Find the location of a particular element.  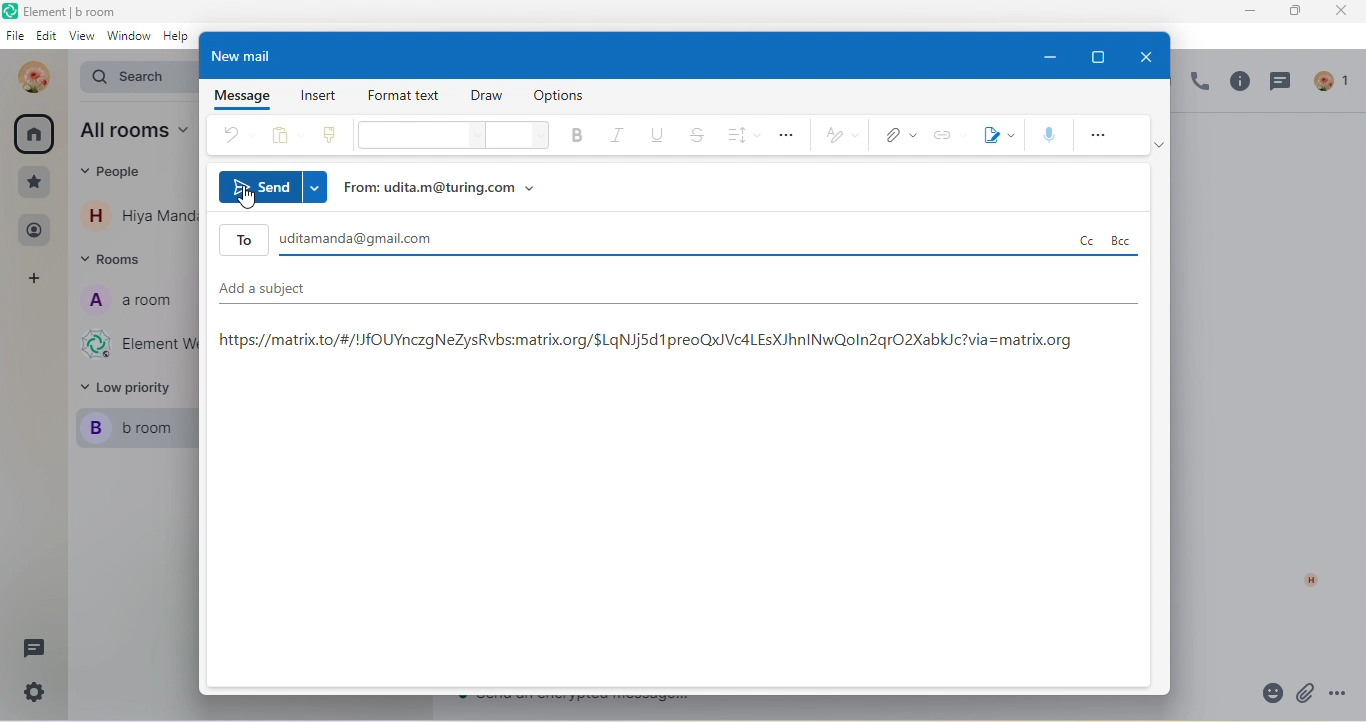

option is located at coordinates (789, 135).